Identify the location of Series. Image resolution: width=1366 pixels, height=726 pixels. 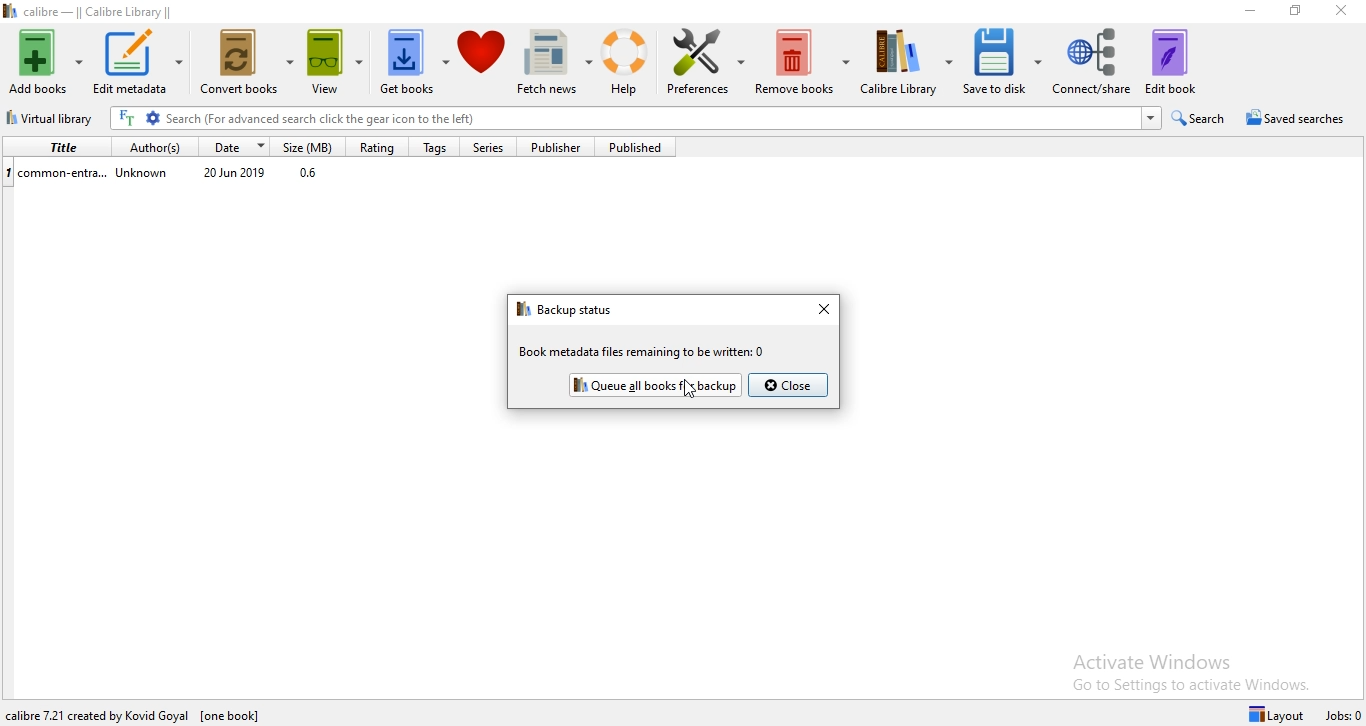
(495, 148).